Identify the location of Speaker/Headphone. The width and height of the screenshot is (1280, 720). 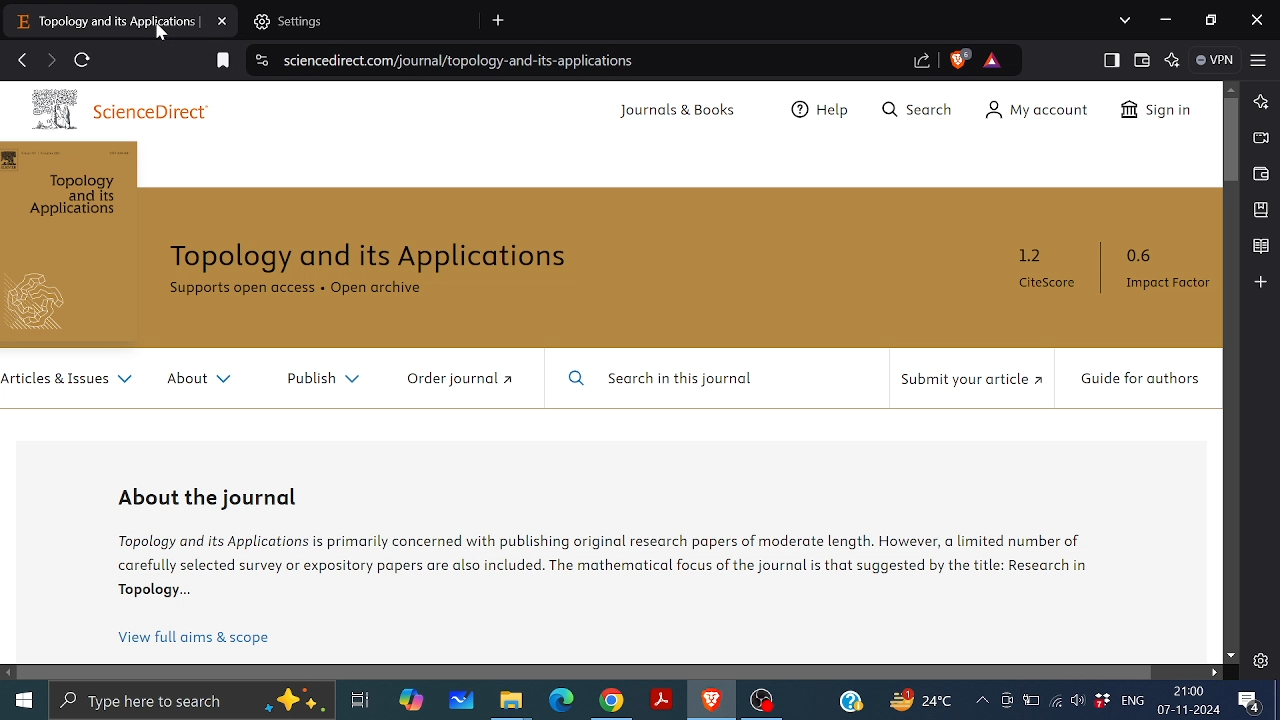
(1076, 701).